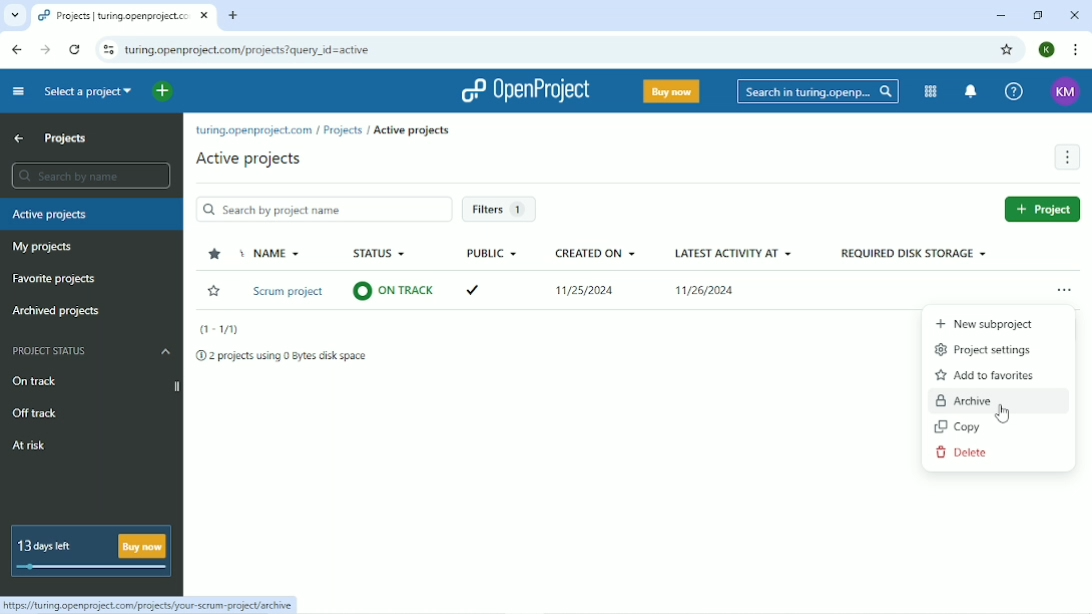  Describe the element at coordinates (1042, 208) in the screenshot. I see `Project` at that location.